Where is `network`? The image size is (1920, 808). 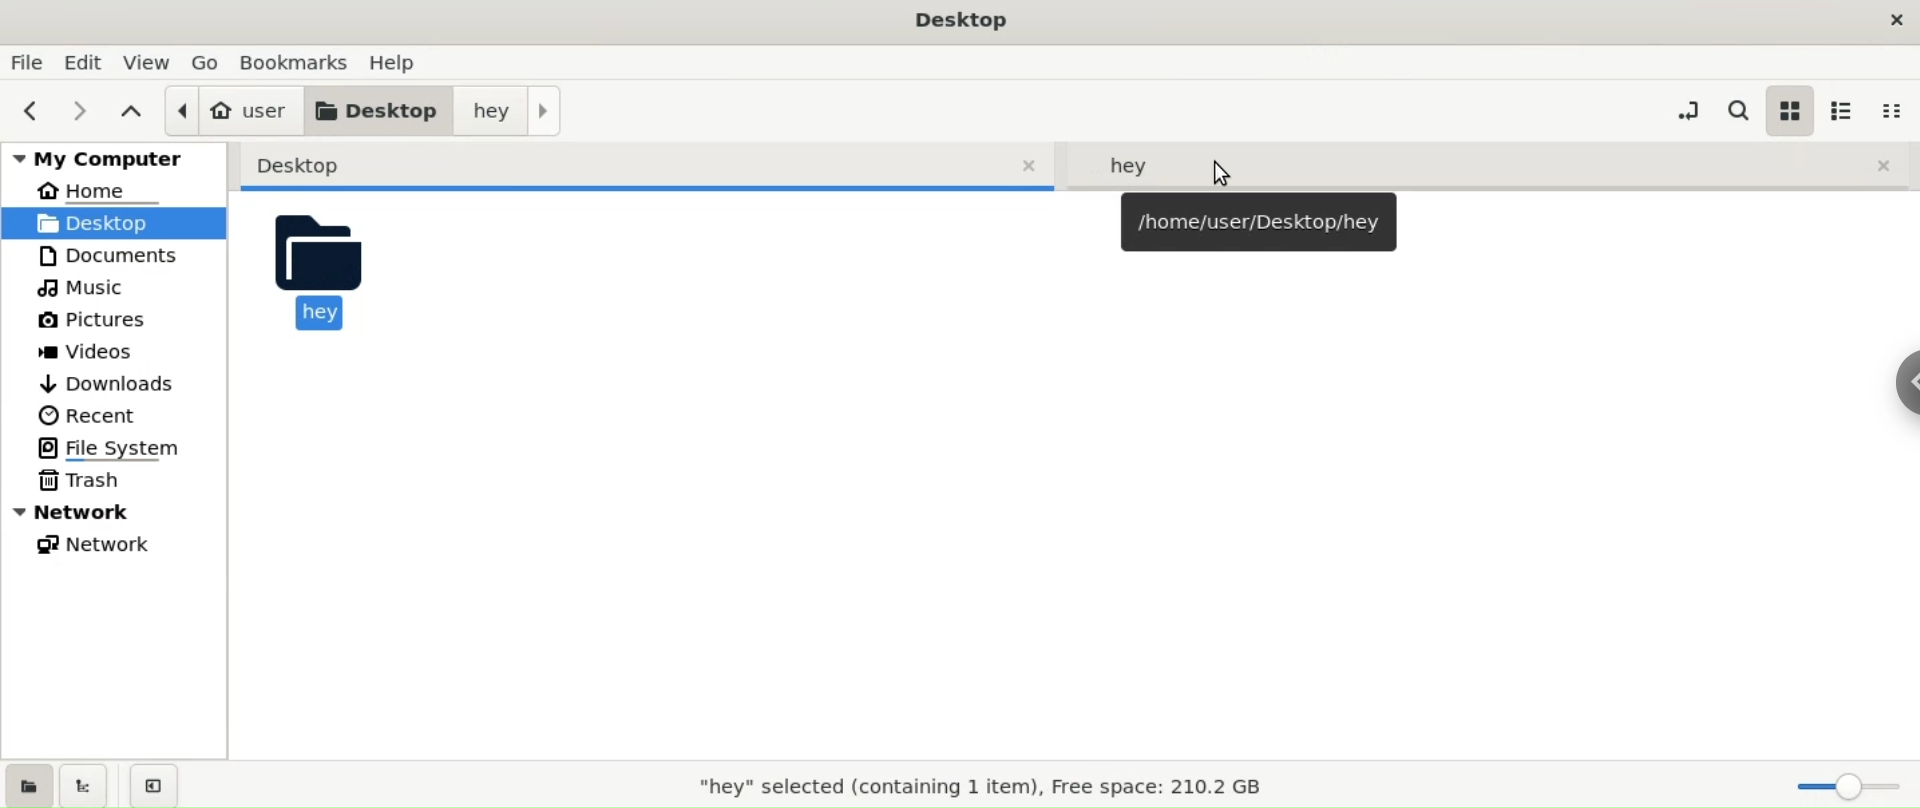
network is located at coordinates (116, 513).